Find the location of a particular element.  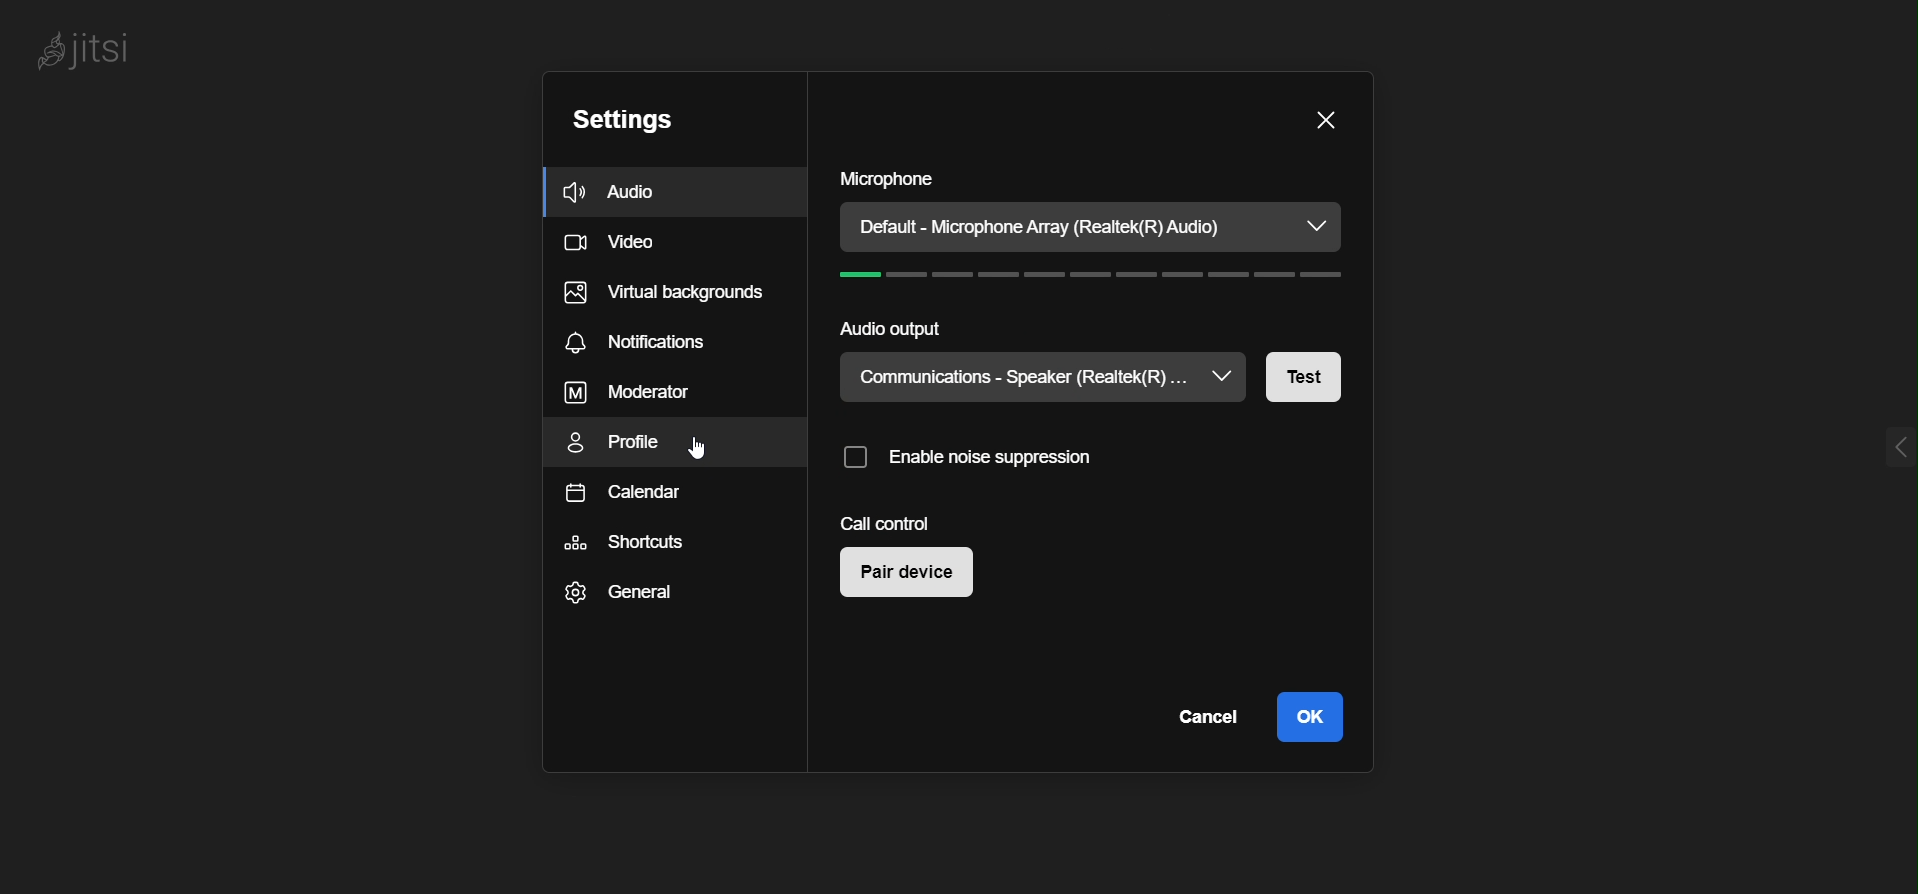

moderator is located at coordinates (627, 394).